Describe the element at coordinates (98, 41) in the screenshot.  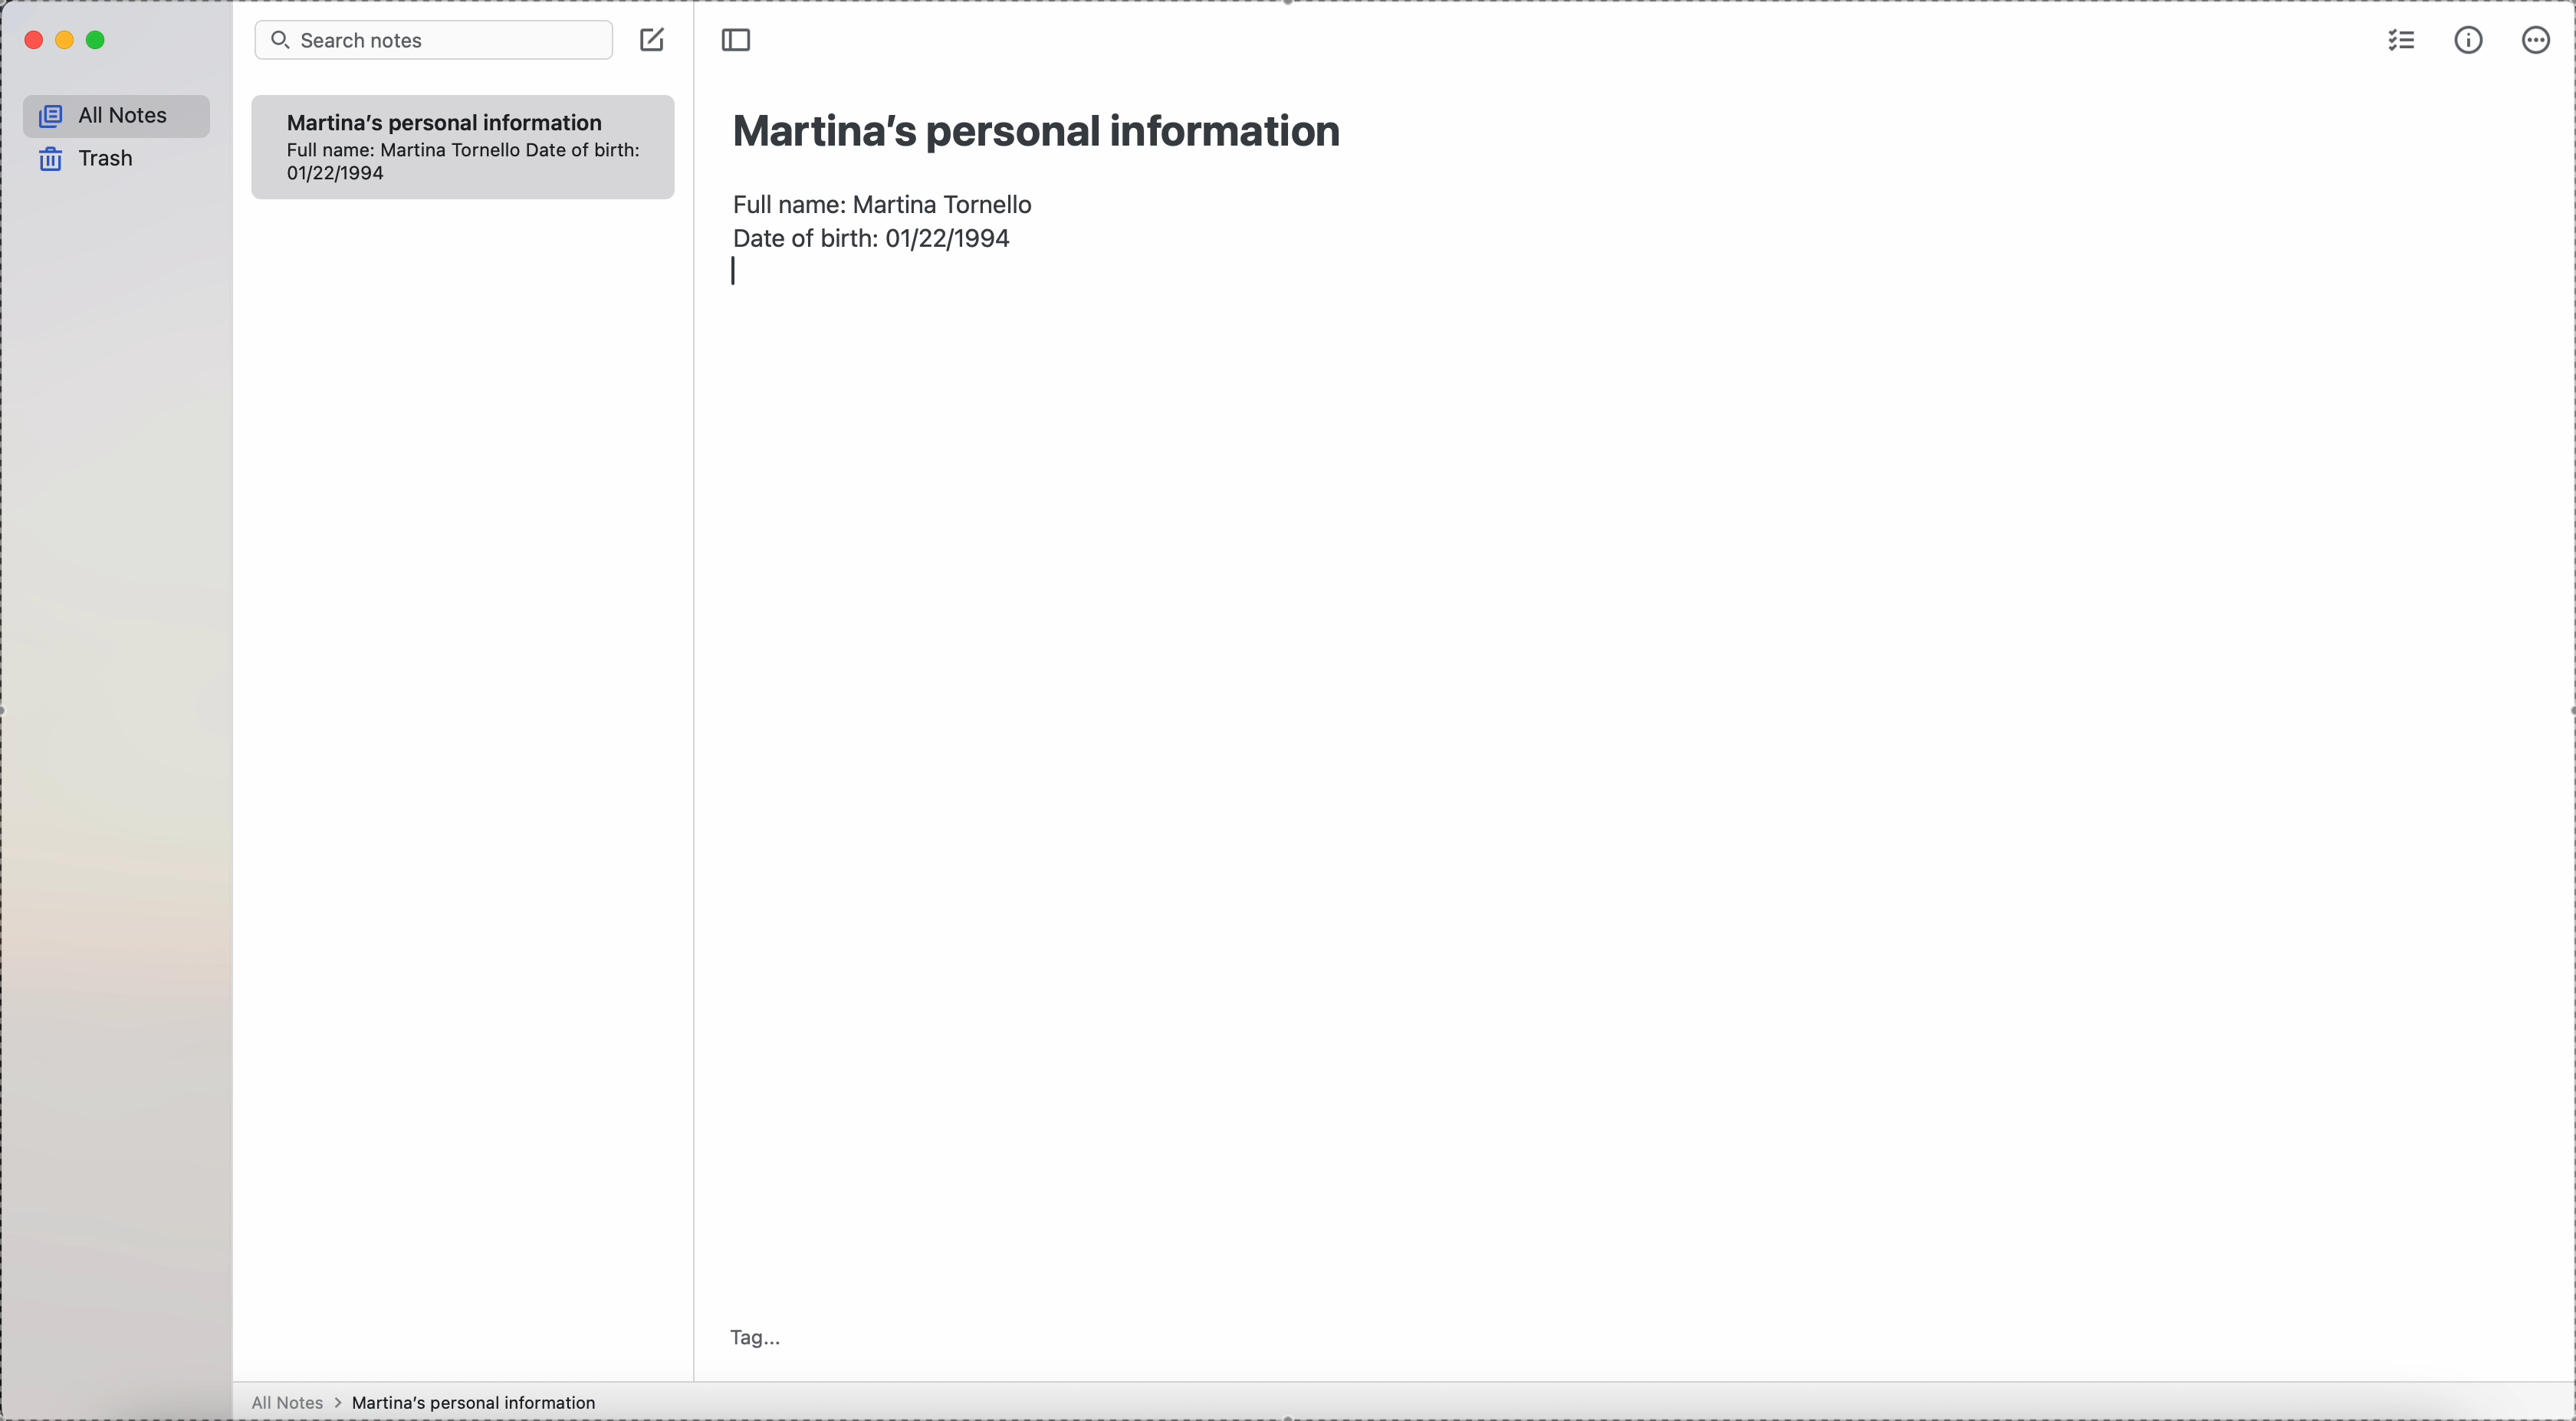
I see `maximize Simplenote` at that location.